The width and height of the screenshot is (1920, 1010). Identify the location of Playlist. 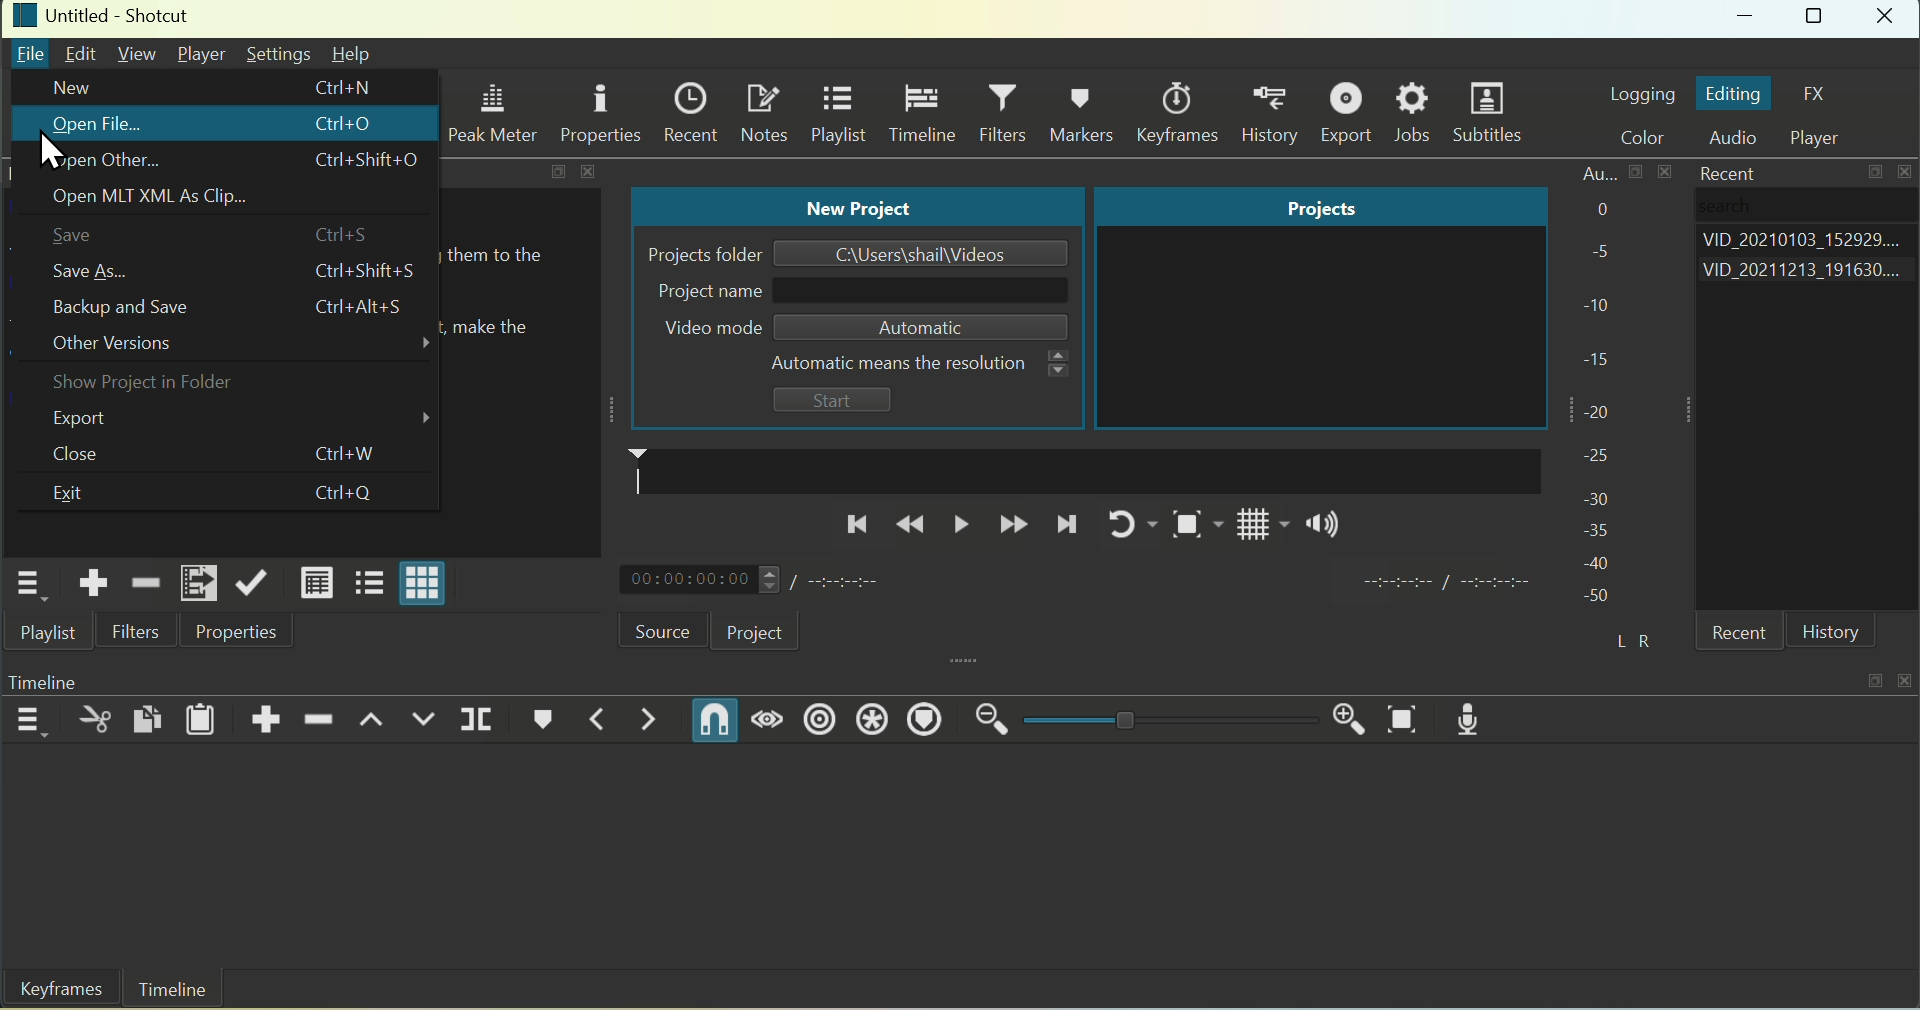
(838, 116).